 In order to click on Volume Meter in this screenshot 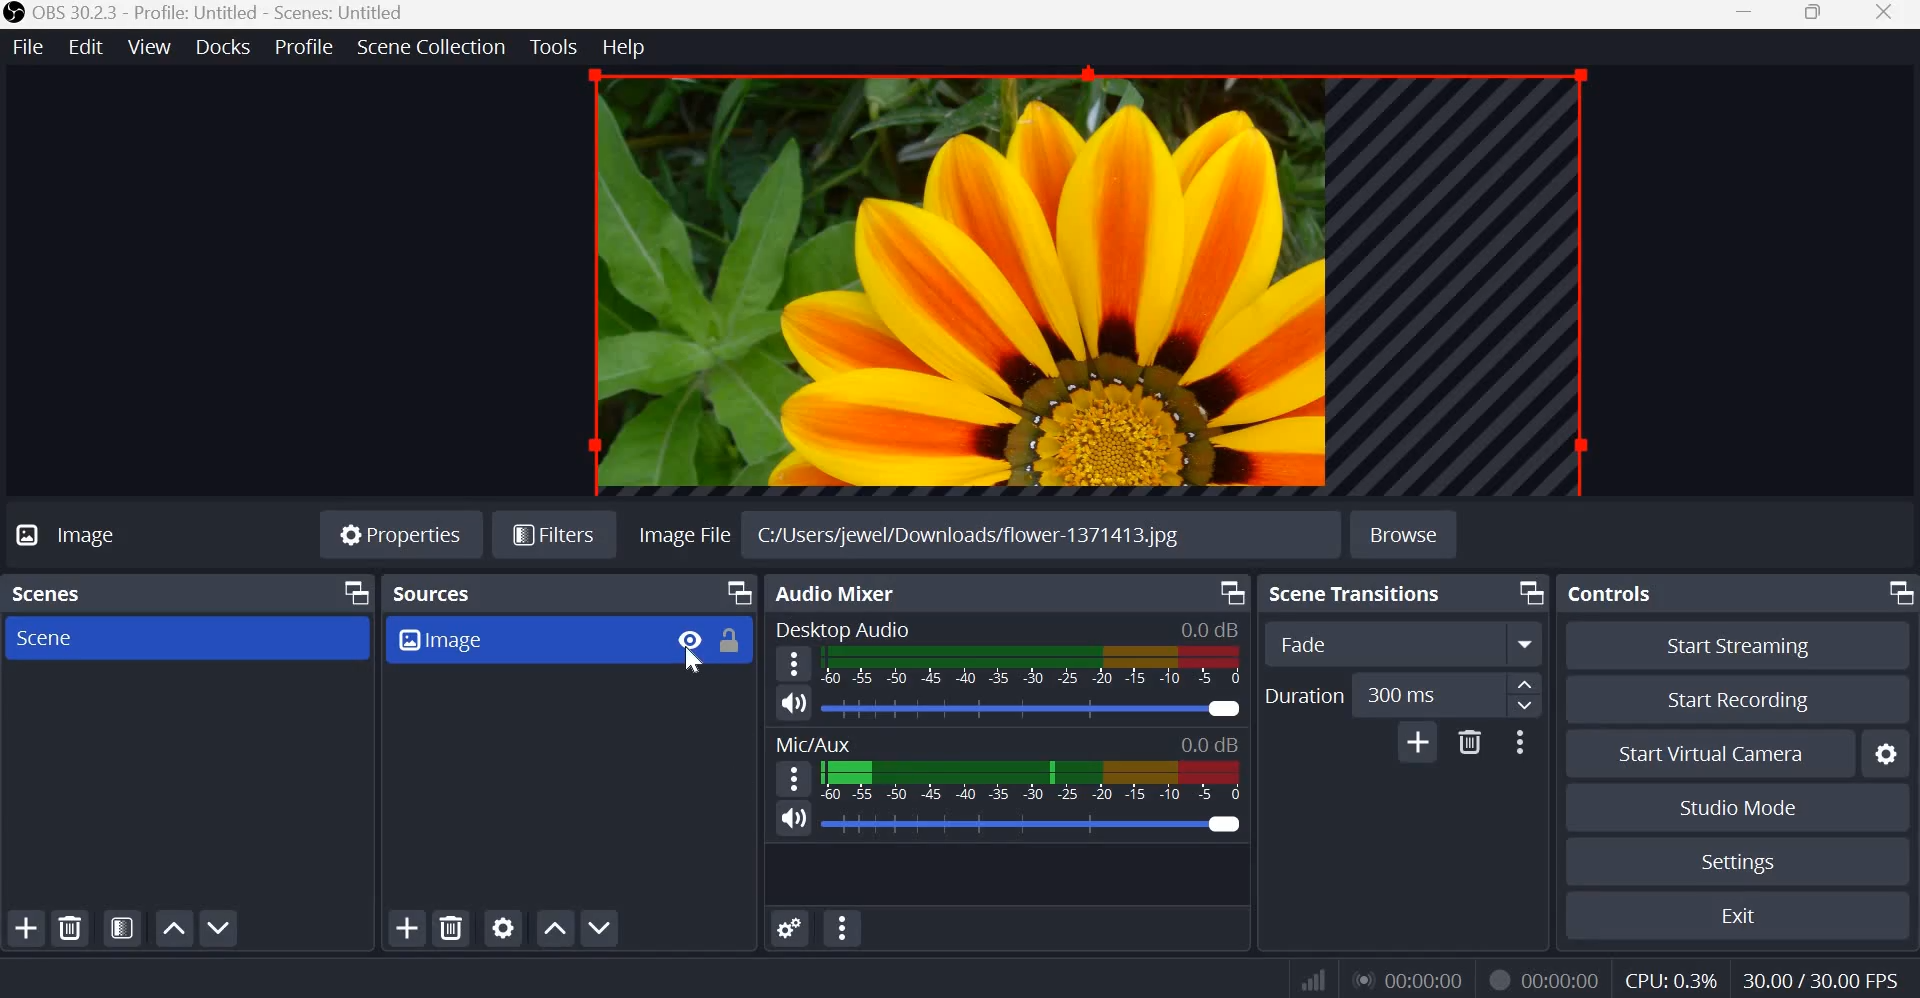, I will do `click(1031, 780)`.